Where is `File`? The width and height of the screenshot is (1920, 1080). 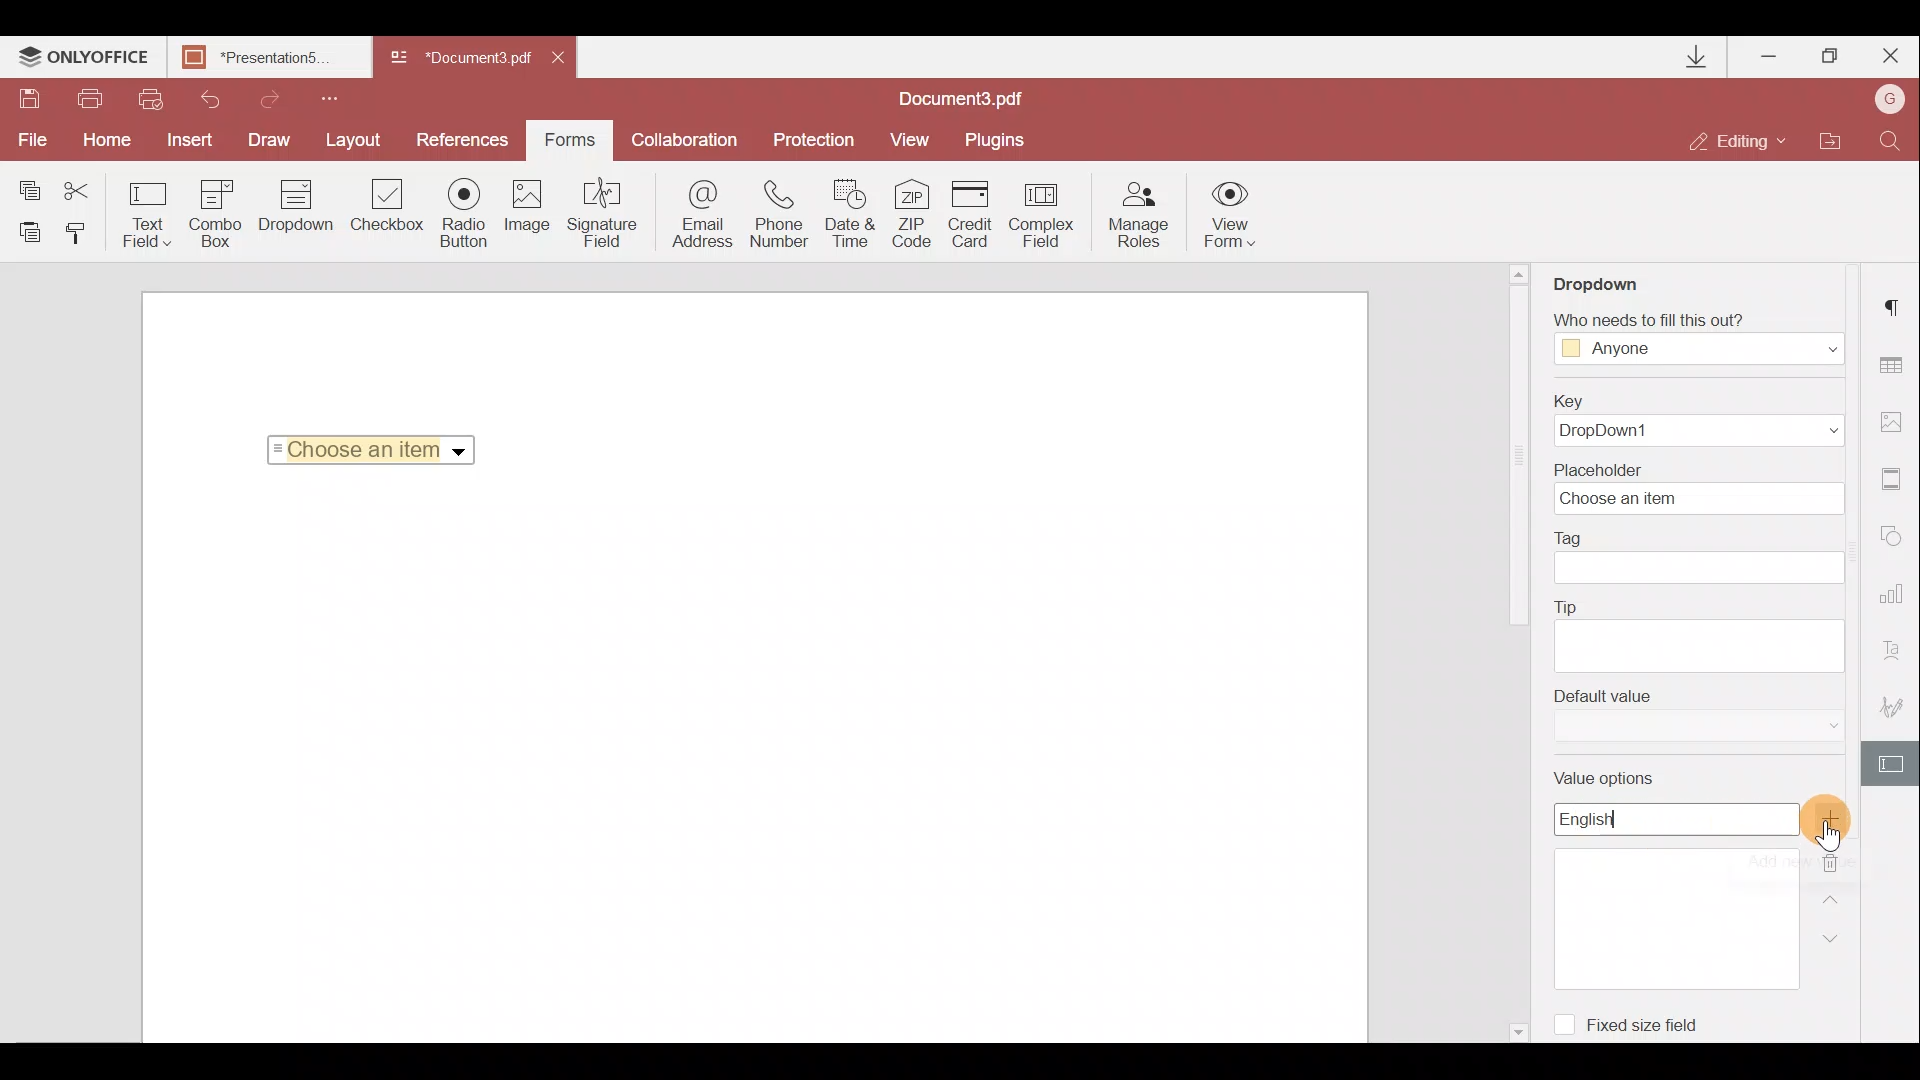
File is located at coordinates (30, 140).